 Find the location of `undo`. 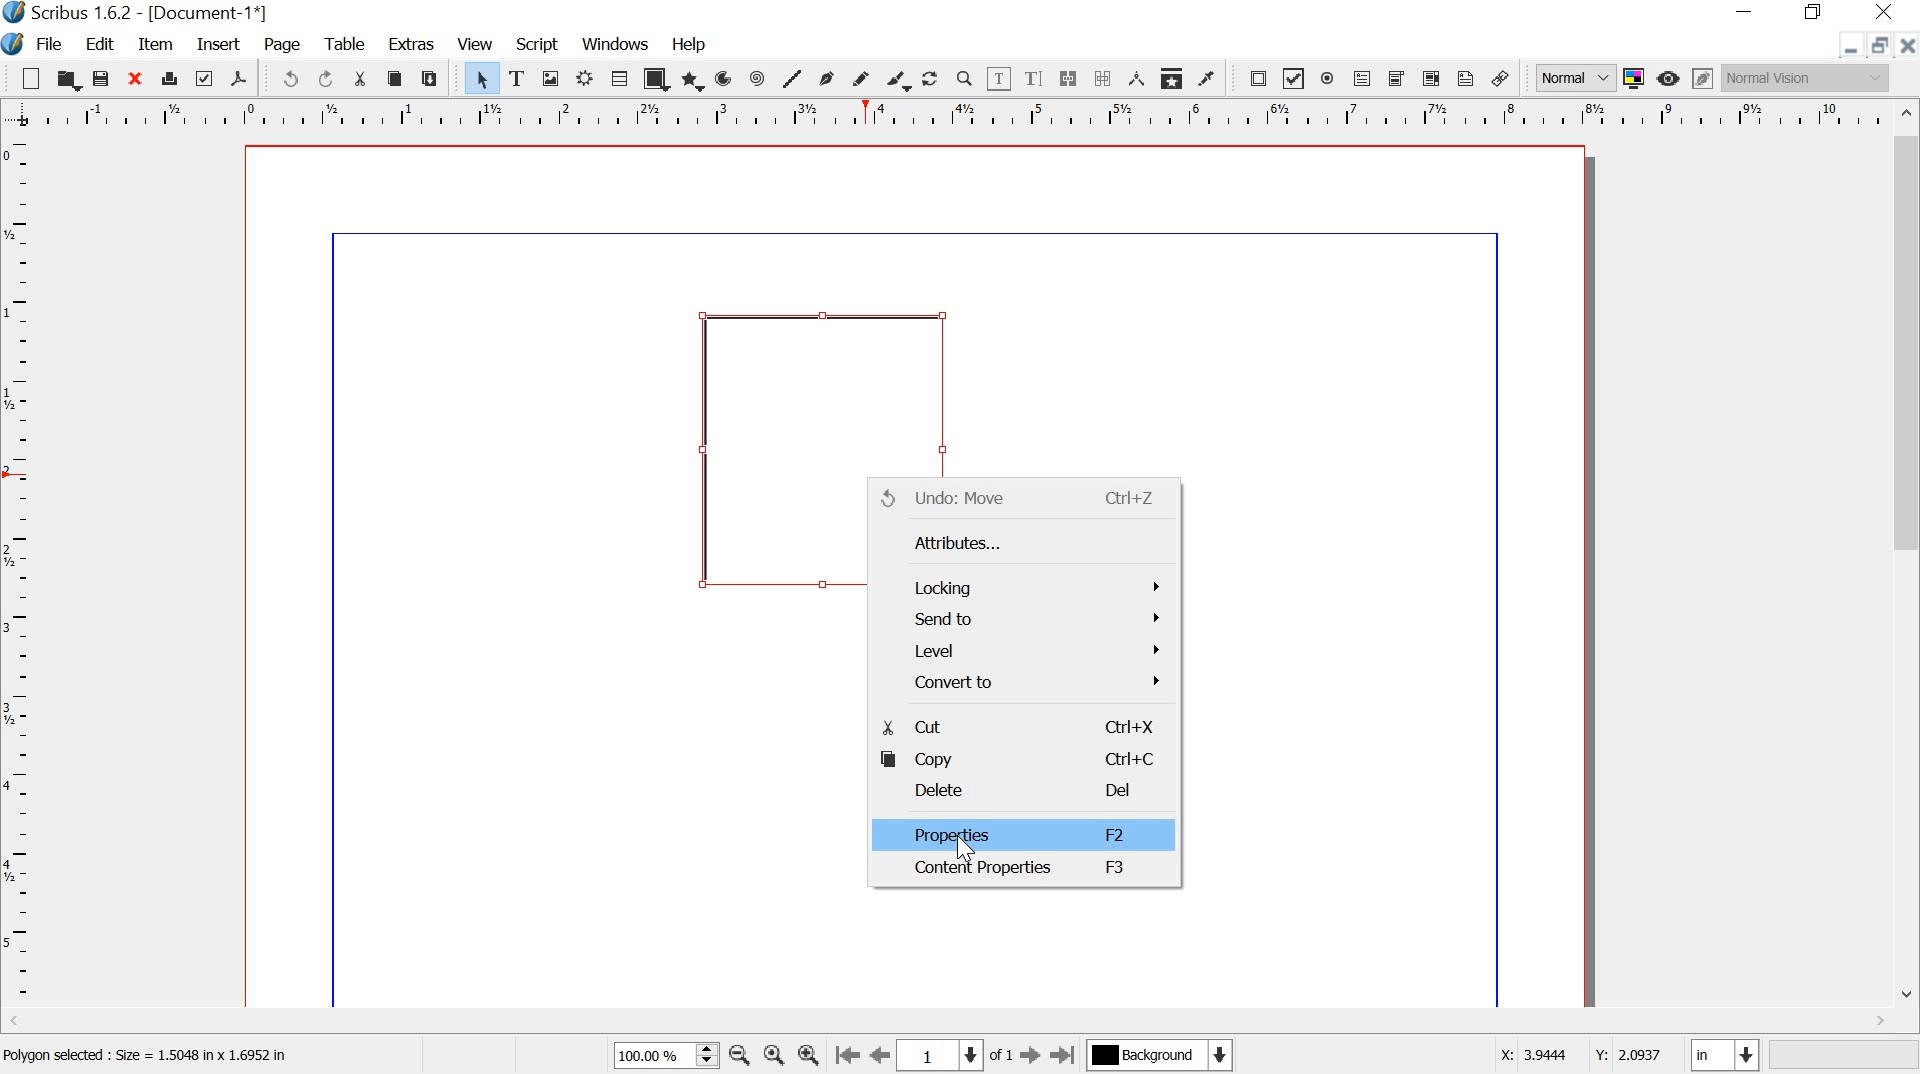

undo is located at coordinates (283, 77).